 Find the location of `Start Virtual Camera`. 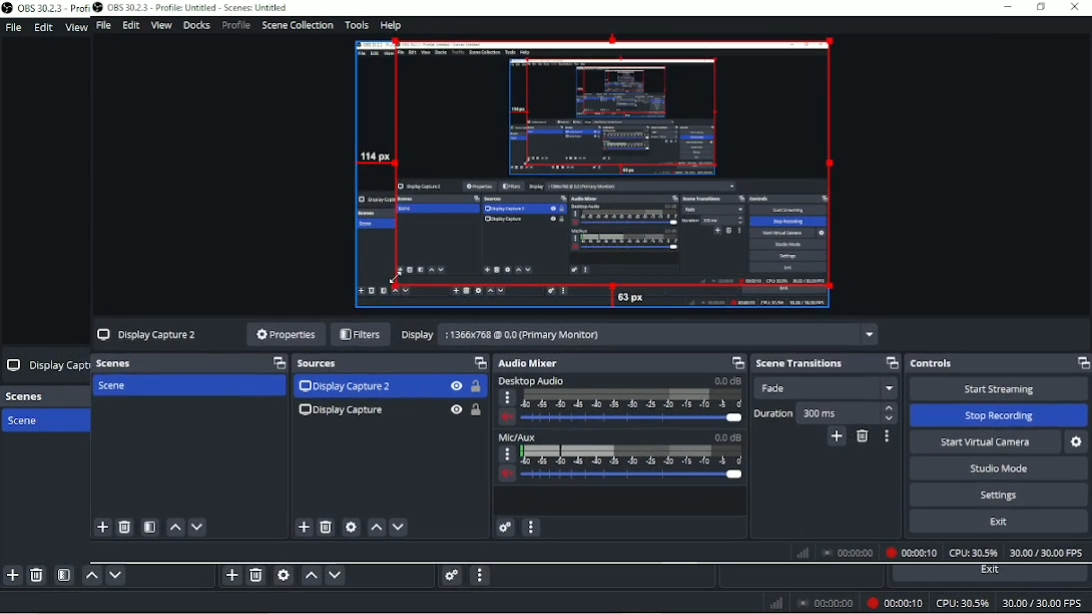

Start Virtual Camera is located at coordinates (983, 440).